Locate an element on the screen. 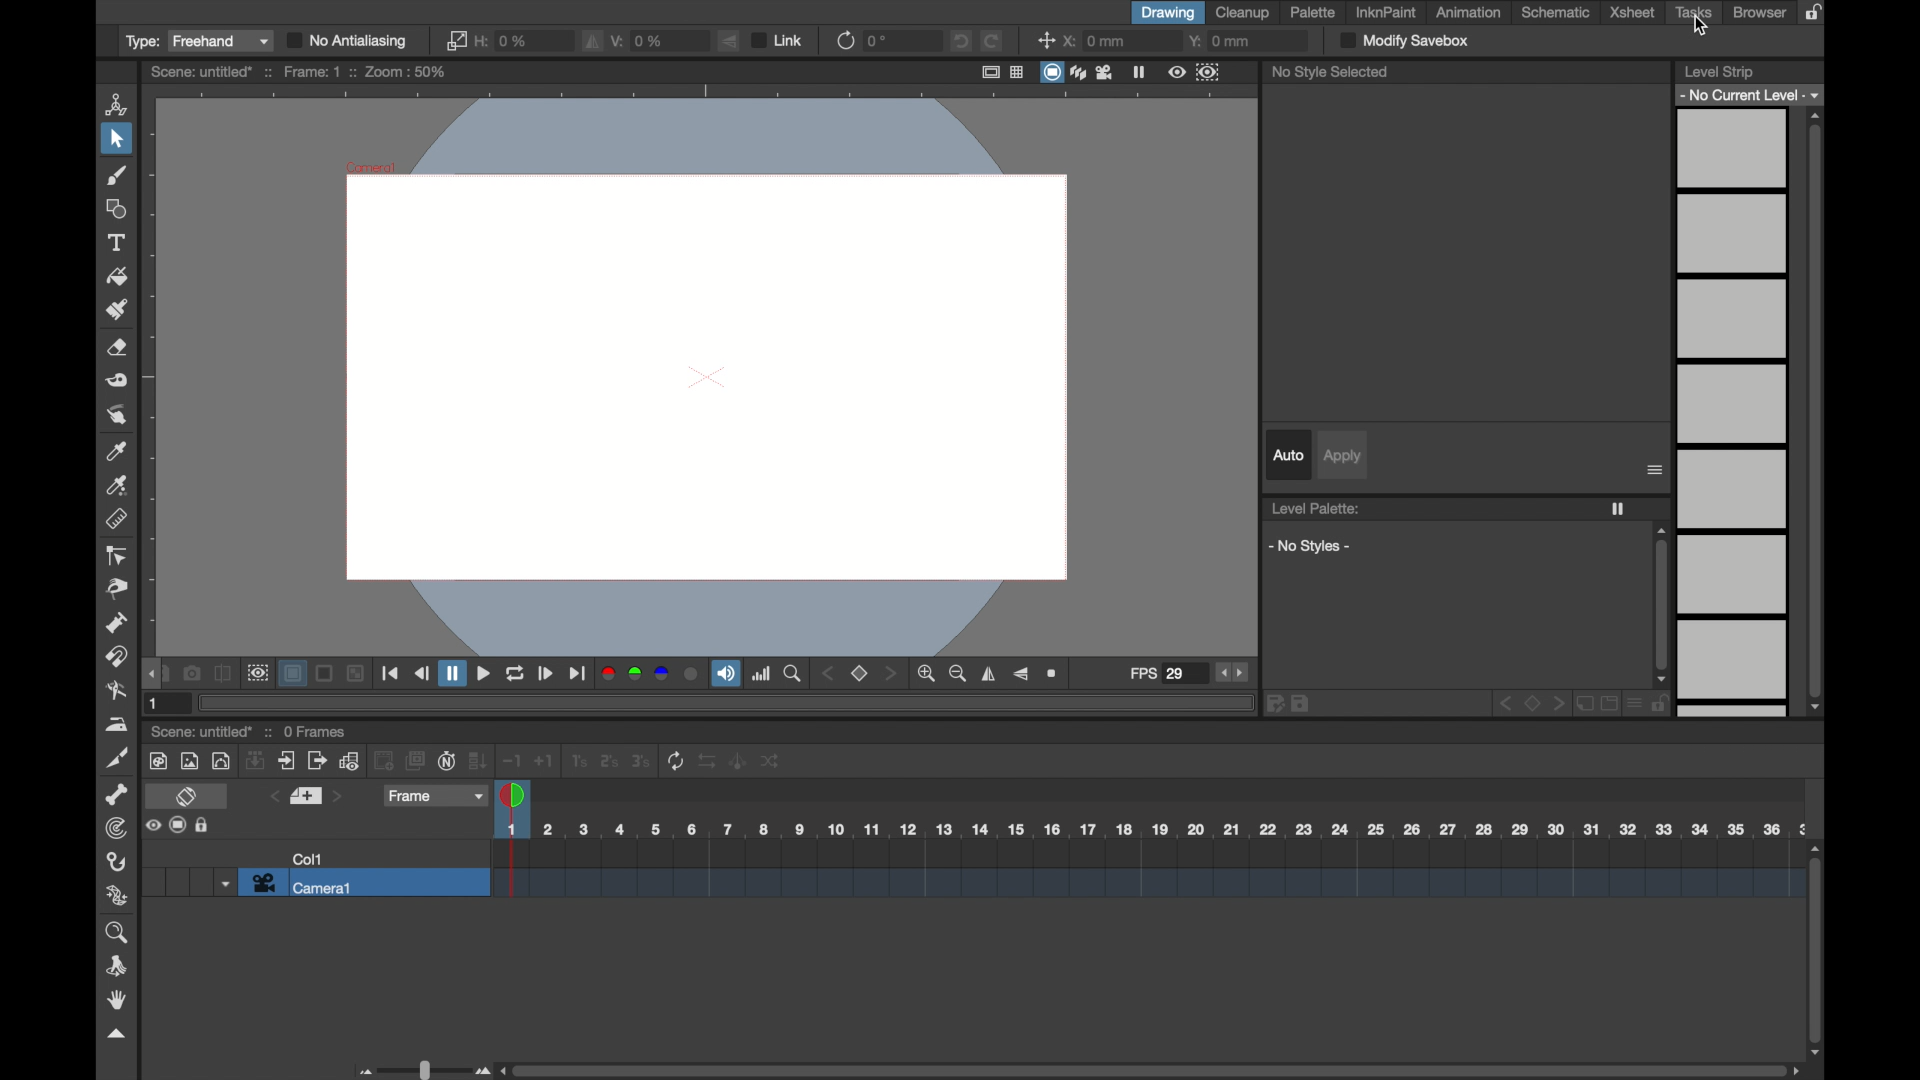 This screenshot has width=1920, height=1080. skeleton tool is located at coordinates (118, 796).